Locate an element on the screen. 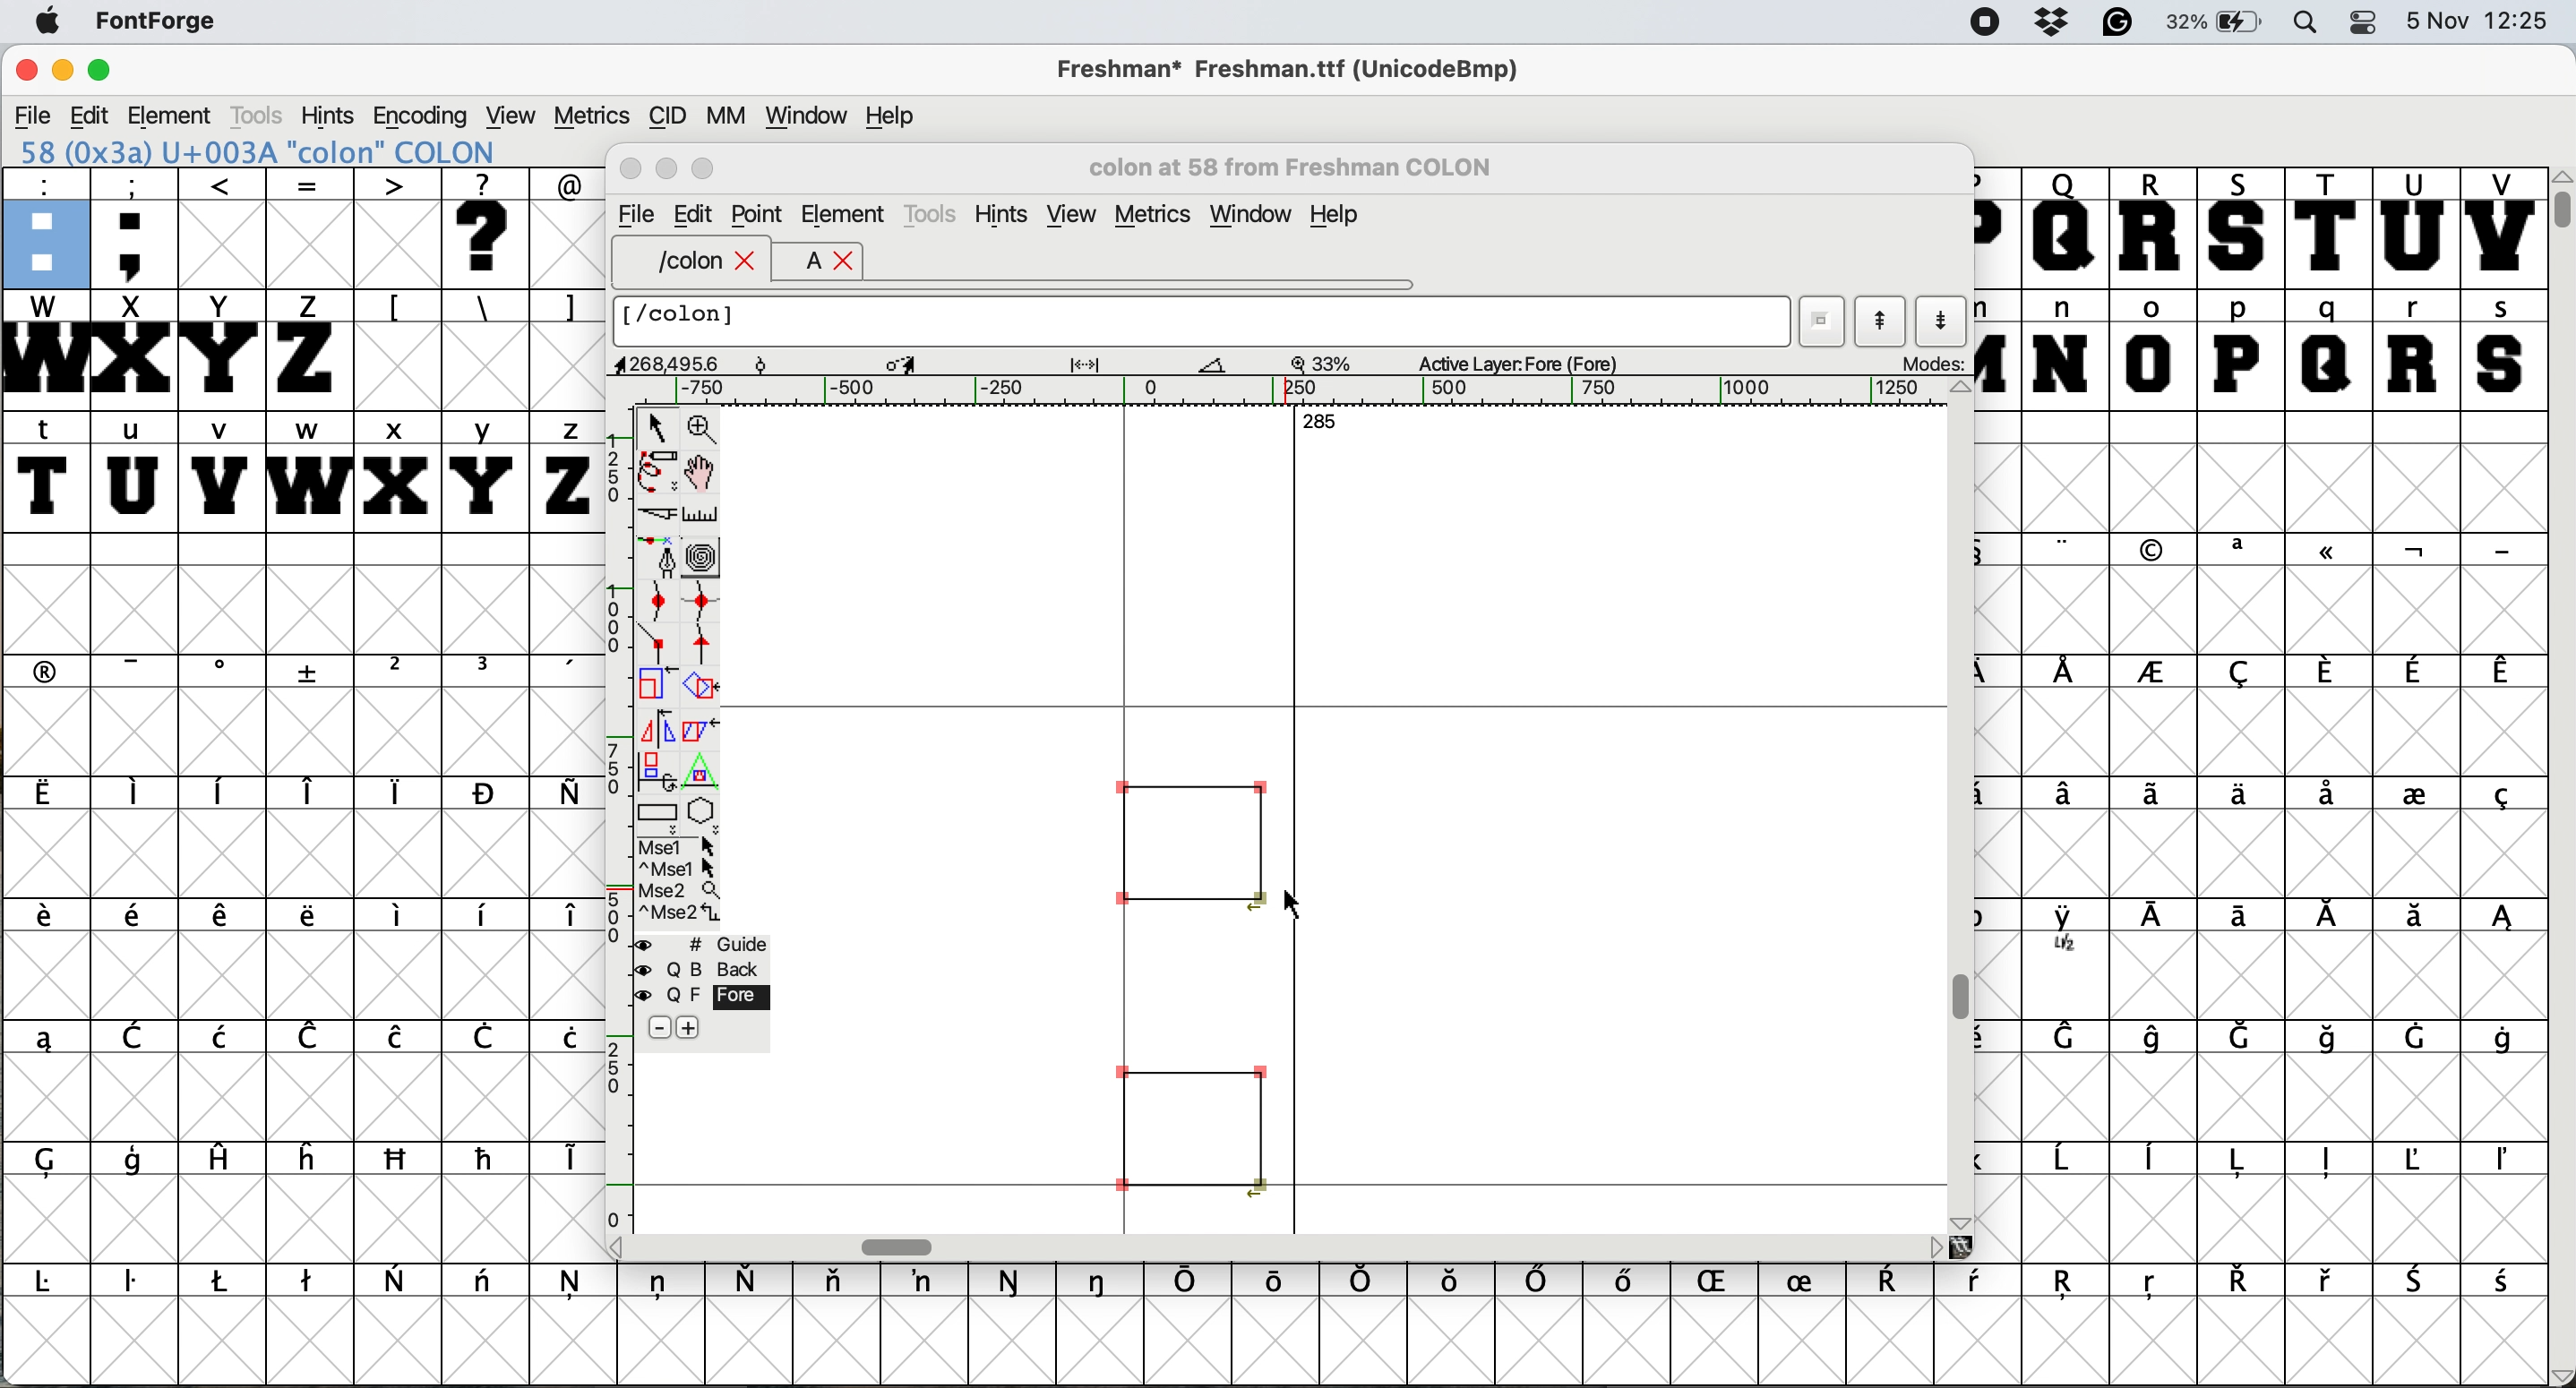 The height and width of the screenshot is (1388, 2576). symbol is located at coordinates (1633, 1285).